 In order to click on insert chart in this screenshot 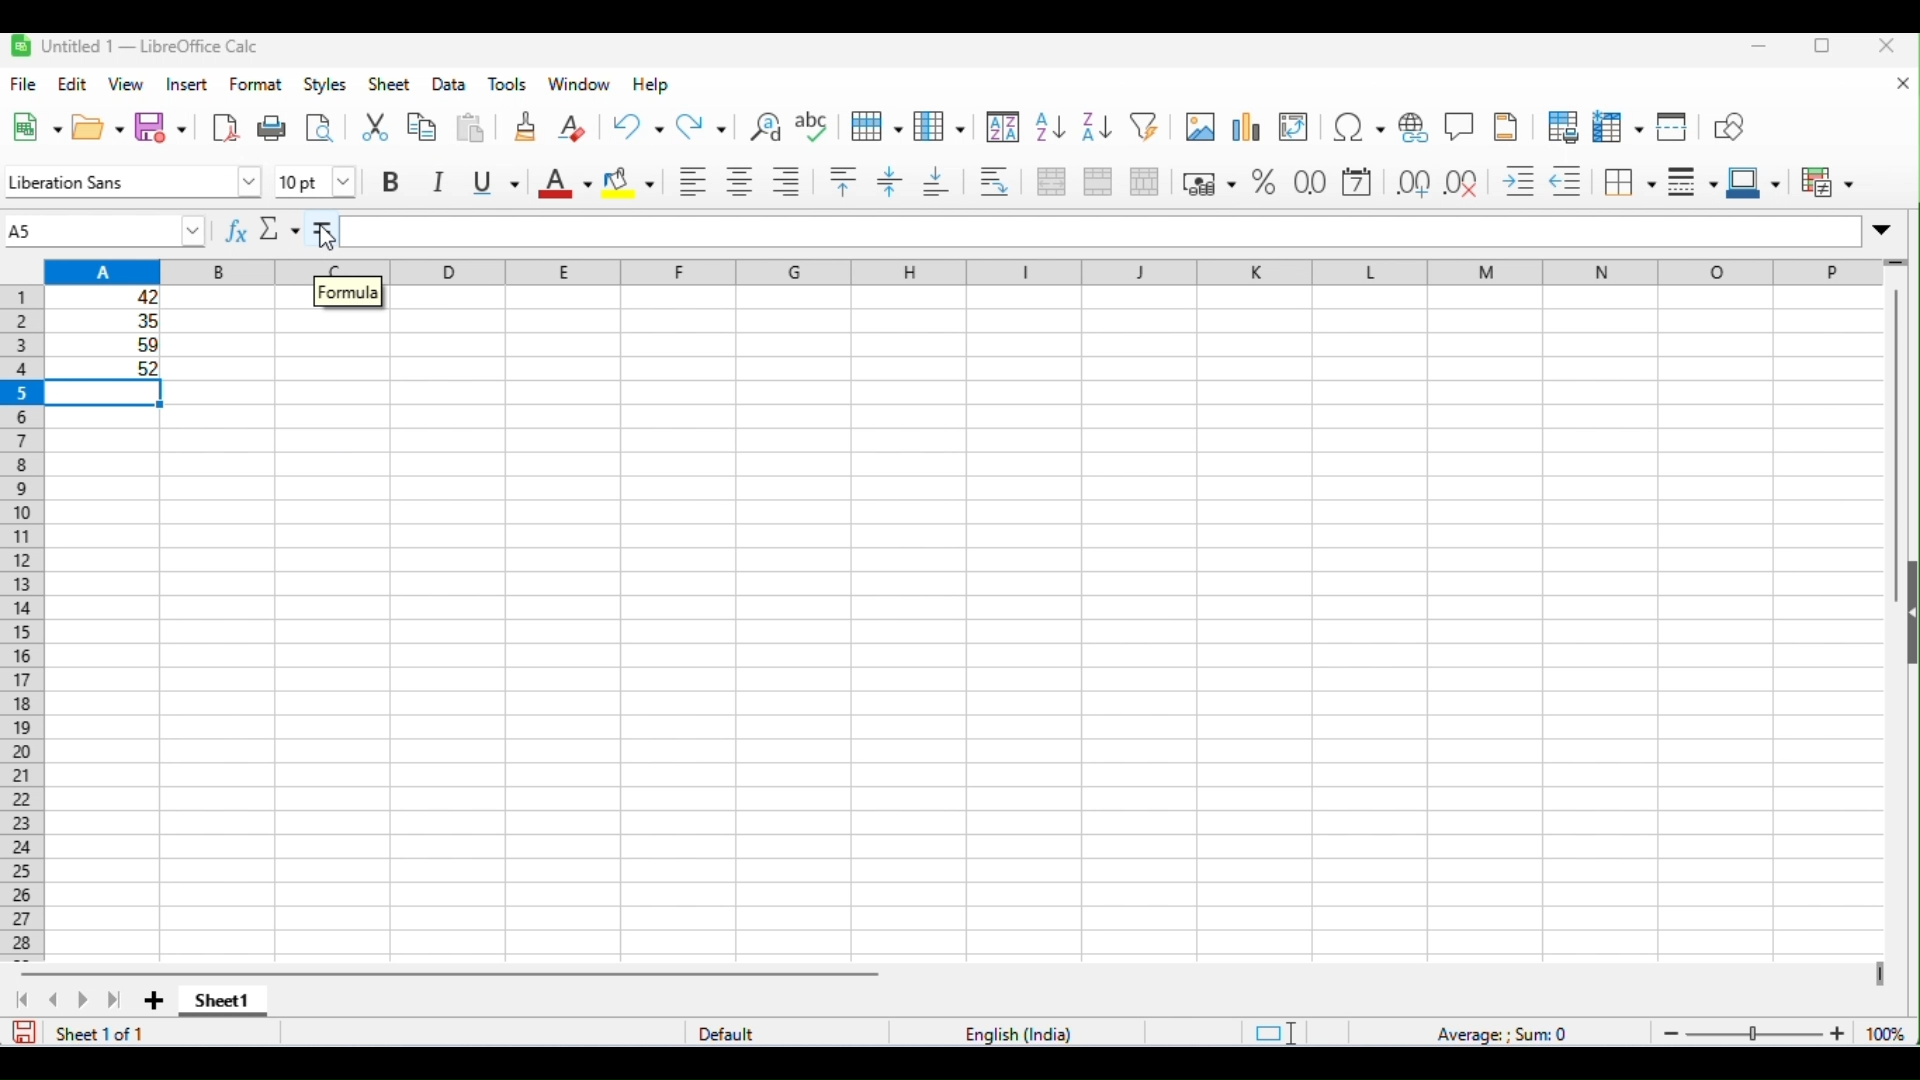, I will do `click(1244, 127)`.